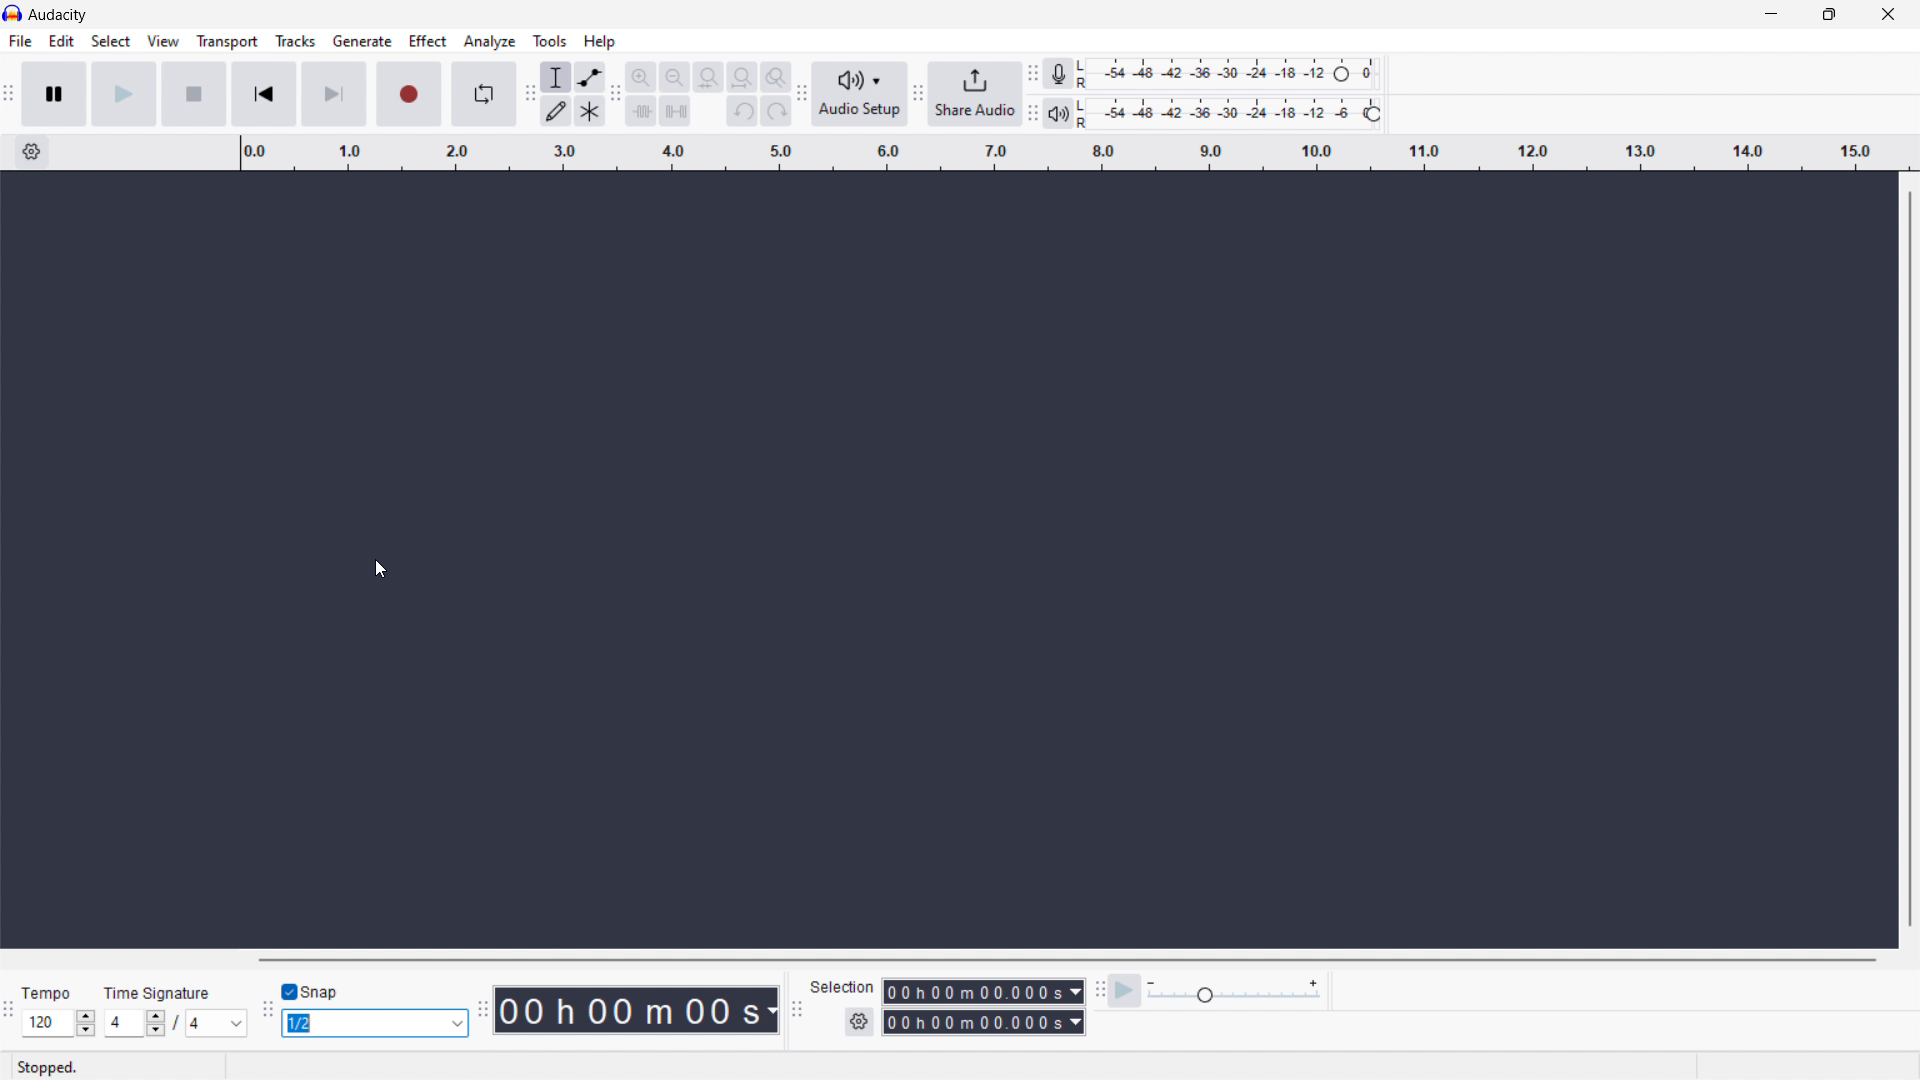 This screenshot has width=1920, height=1080. Describe the element at coordinates (860, 93) in the screenshot. I see `Audio setup` at that location.